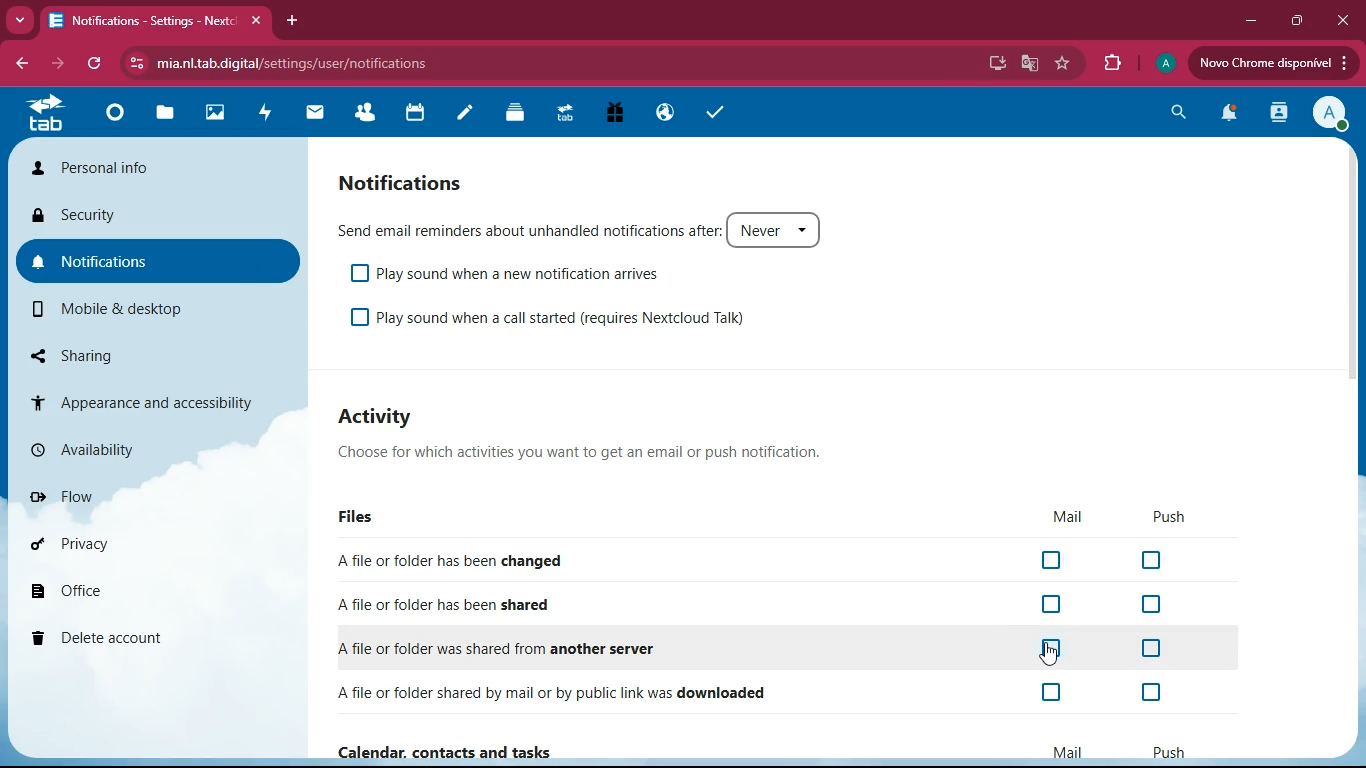  I want to click on forward, so click(51, 65).